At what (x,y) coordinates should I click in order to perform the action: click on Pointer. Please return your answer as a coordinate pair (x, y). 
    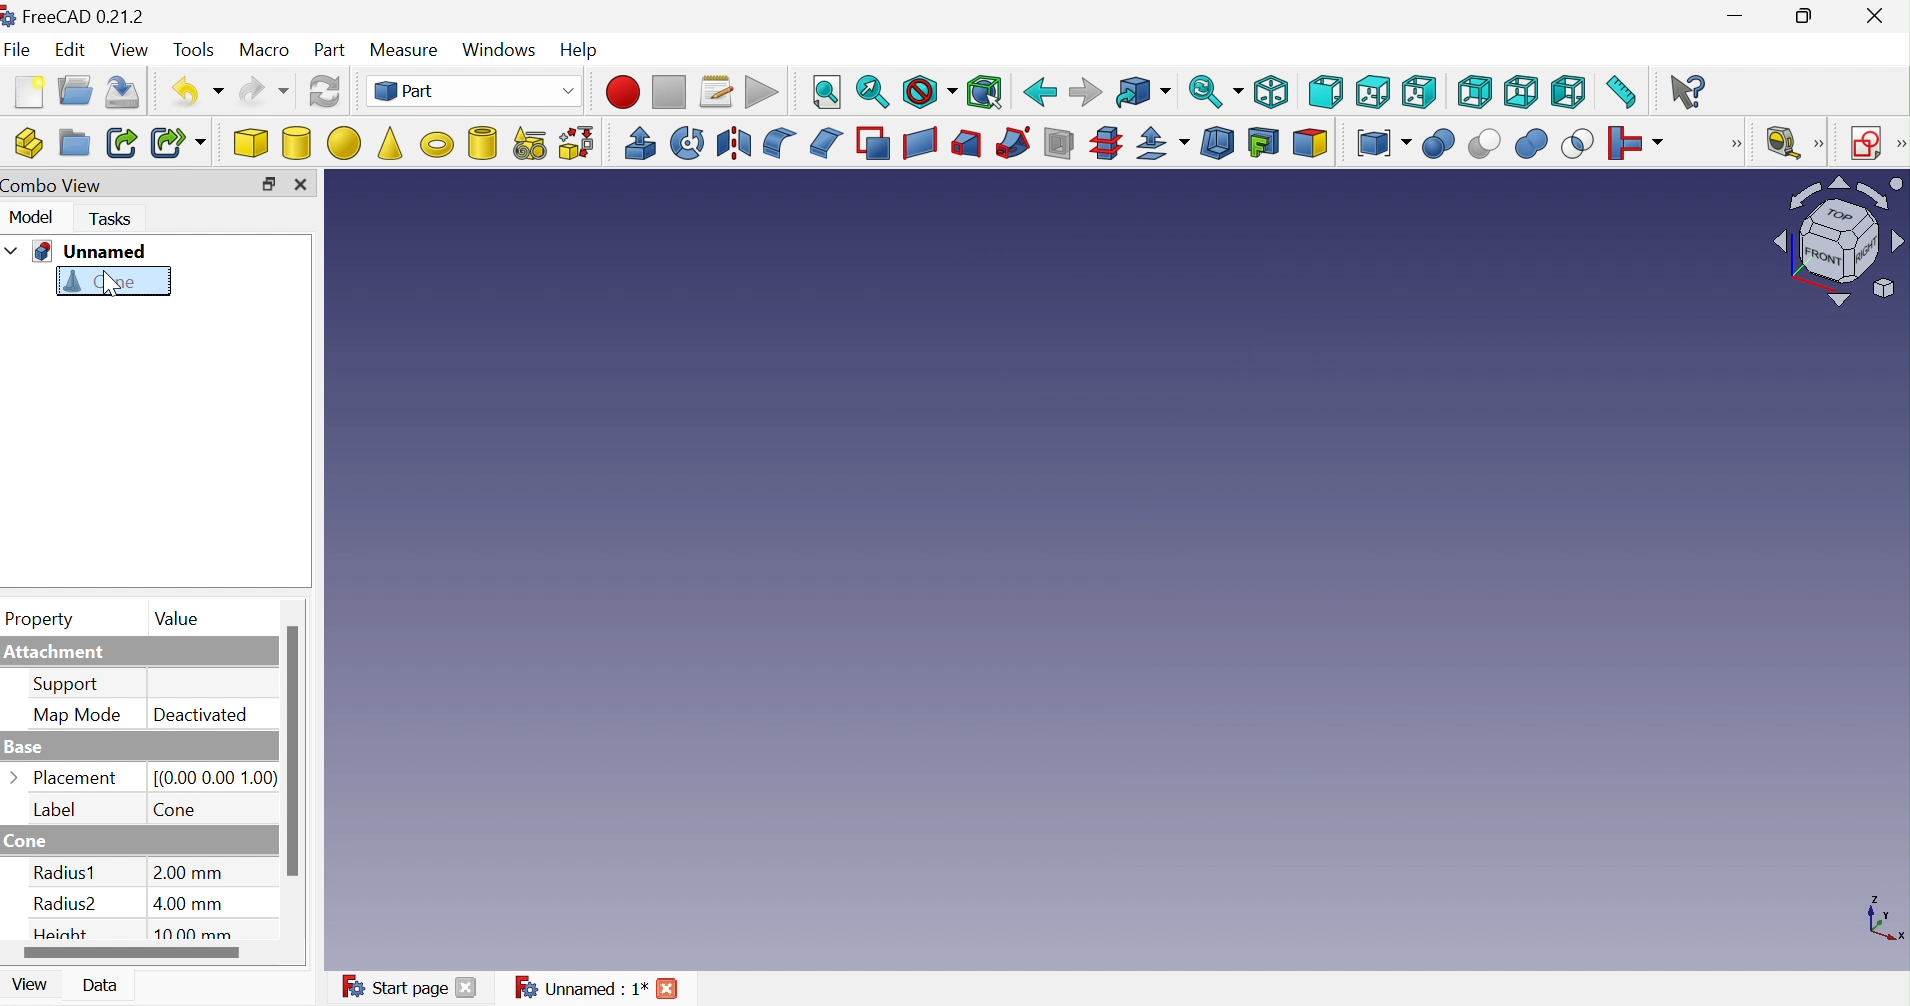
    Looking at the image, I should click on (115, 298).